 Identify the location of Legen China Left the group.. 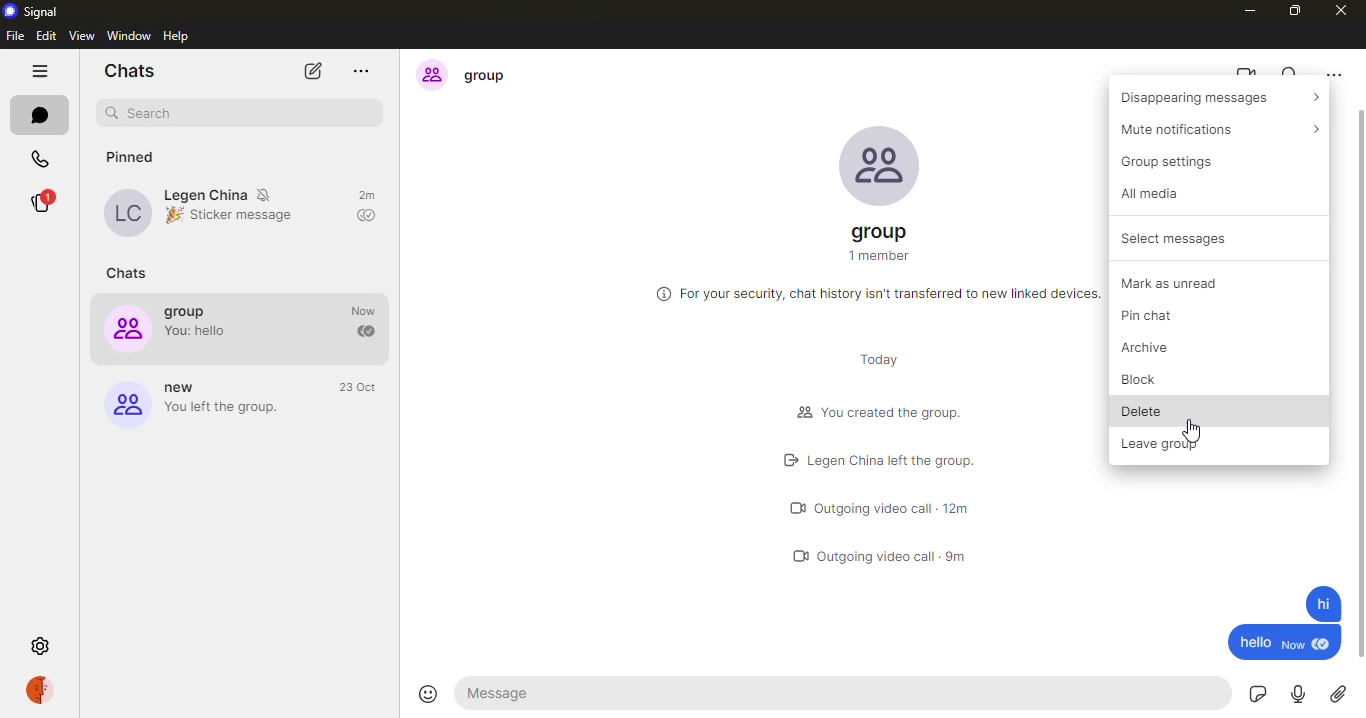
(922, 460).